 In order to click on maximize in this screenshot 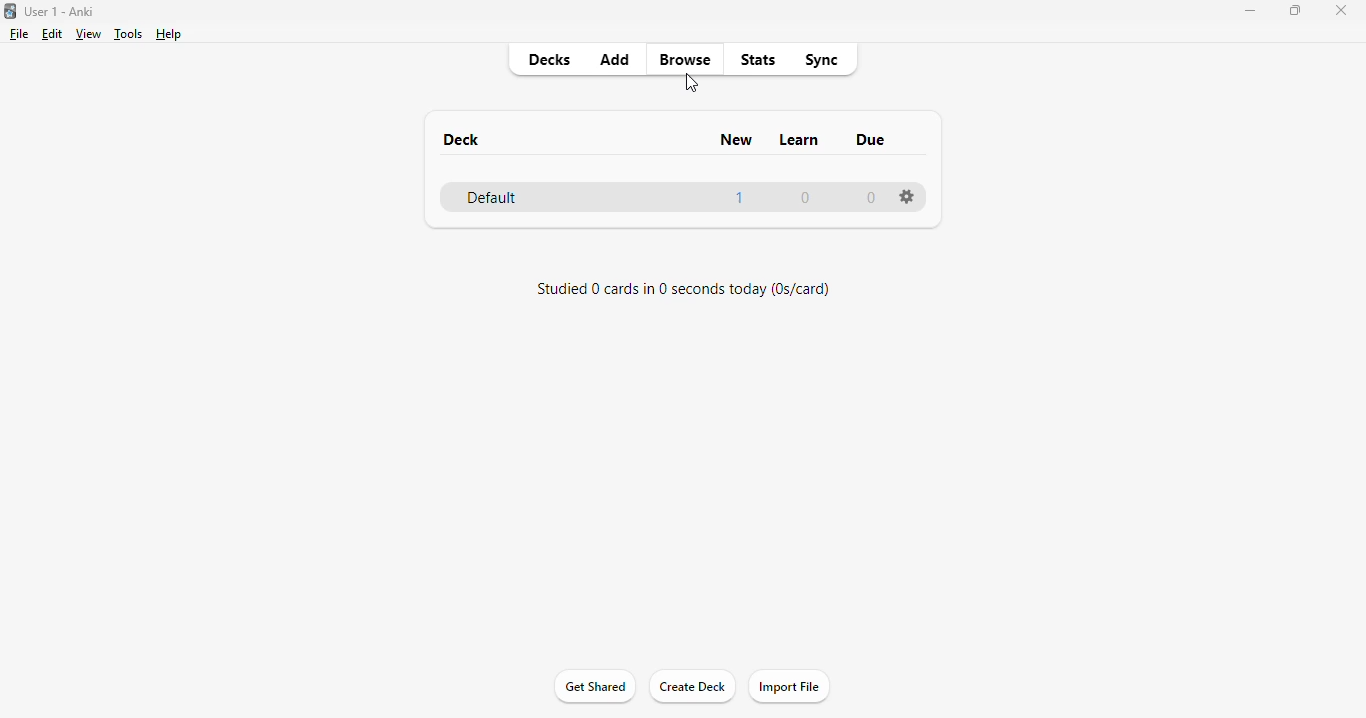, I will do `click(1295, 9)`.